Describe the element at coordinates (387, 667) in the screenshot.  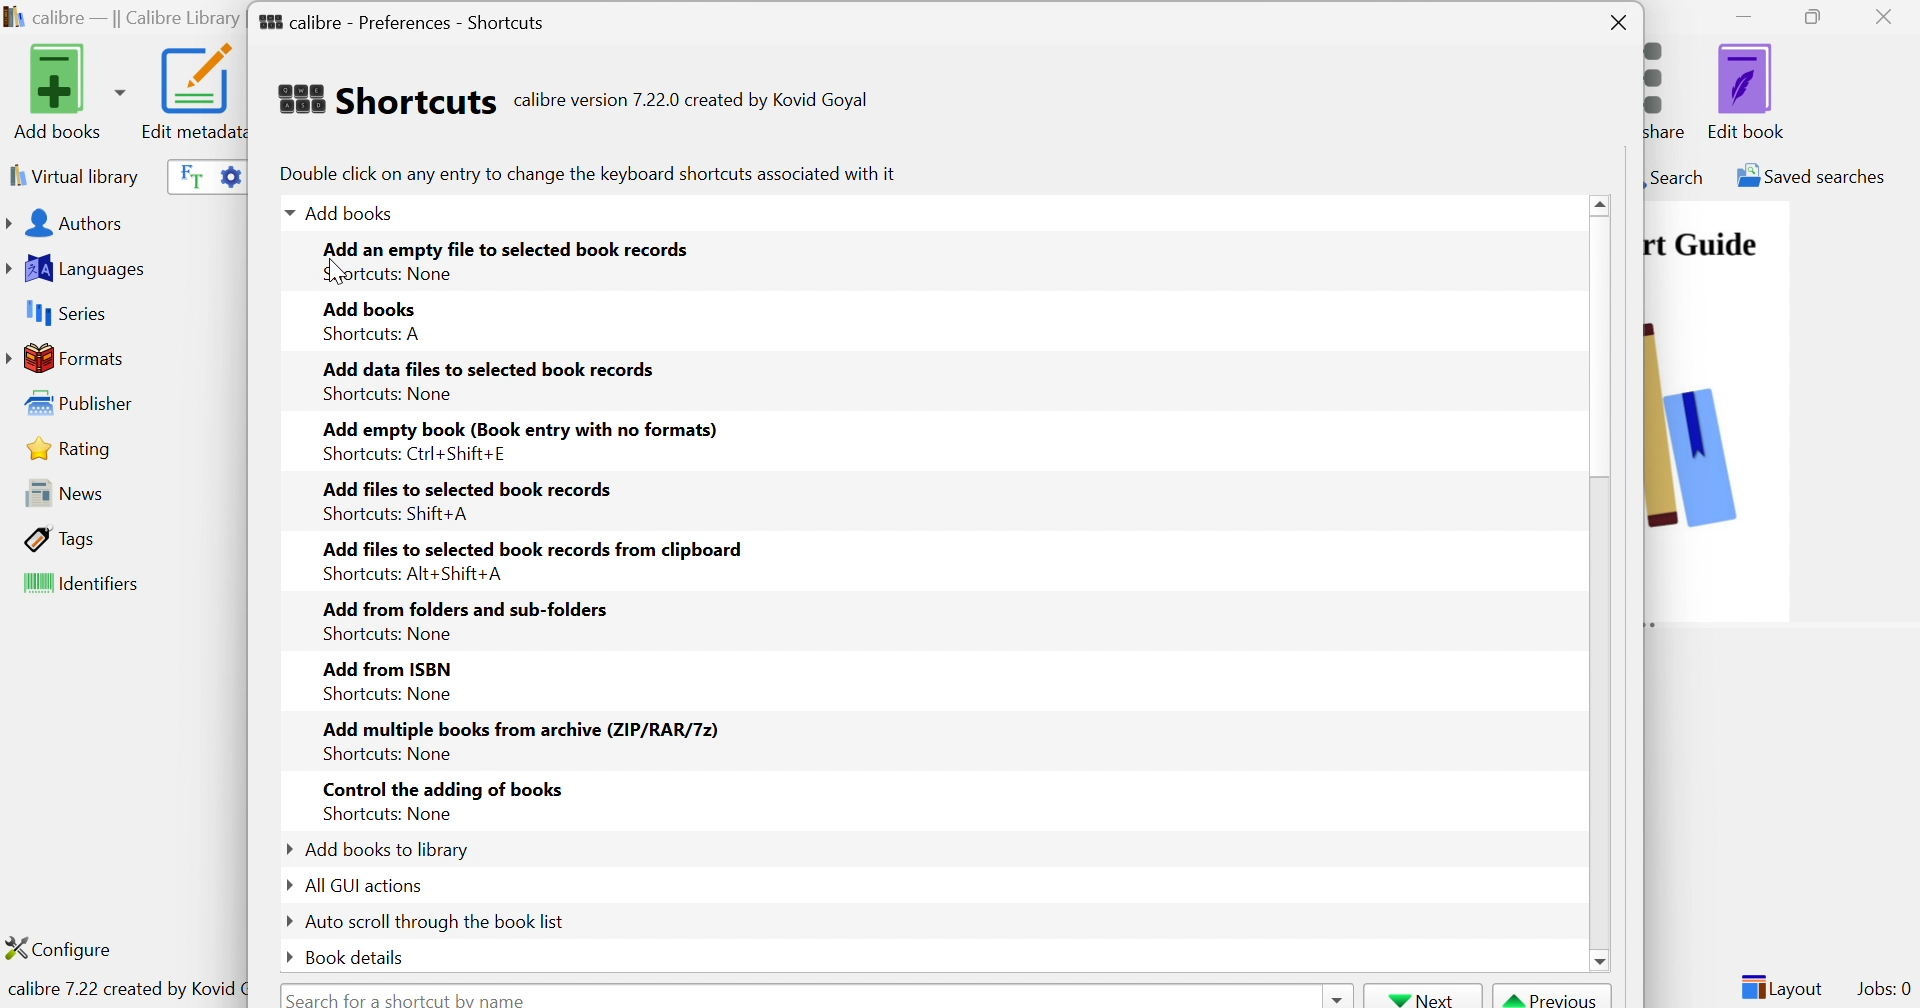
I see `Add from ISBN` at that location.